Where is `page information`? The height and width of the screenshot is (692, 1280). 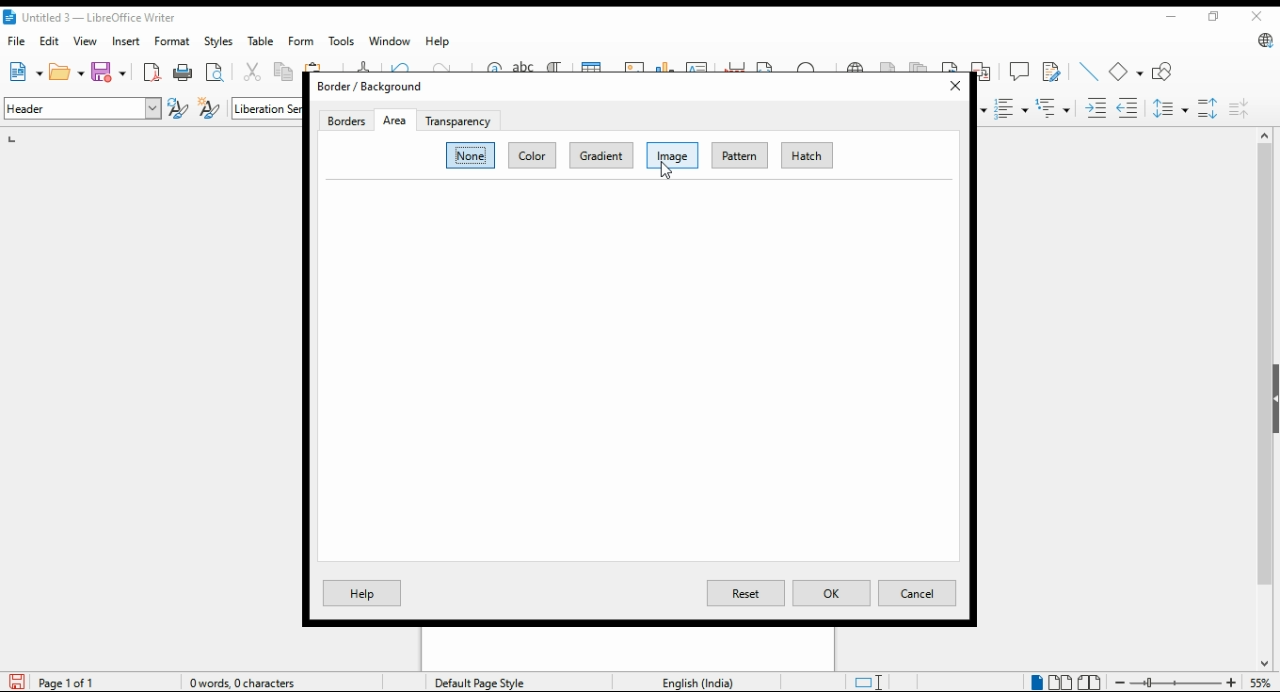
page information is located at coordinates (62, 682).